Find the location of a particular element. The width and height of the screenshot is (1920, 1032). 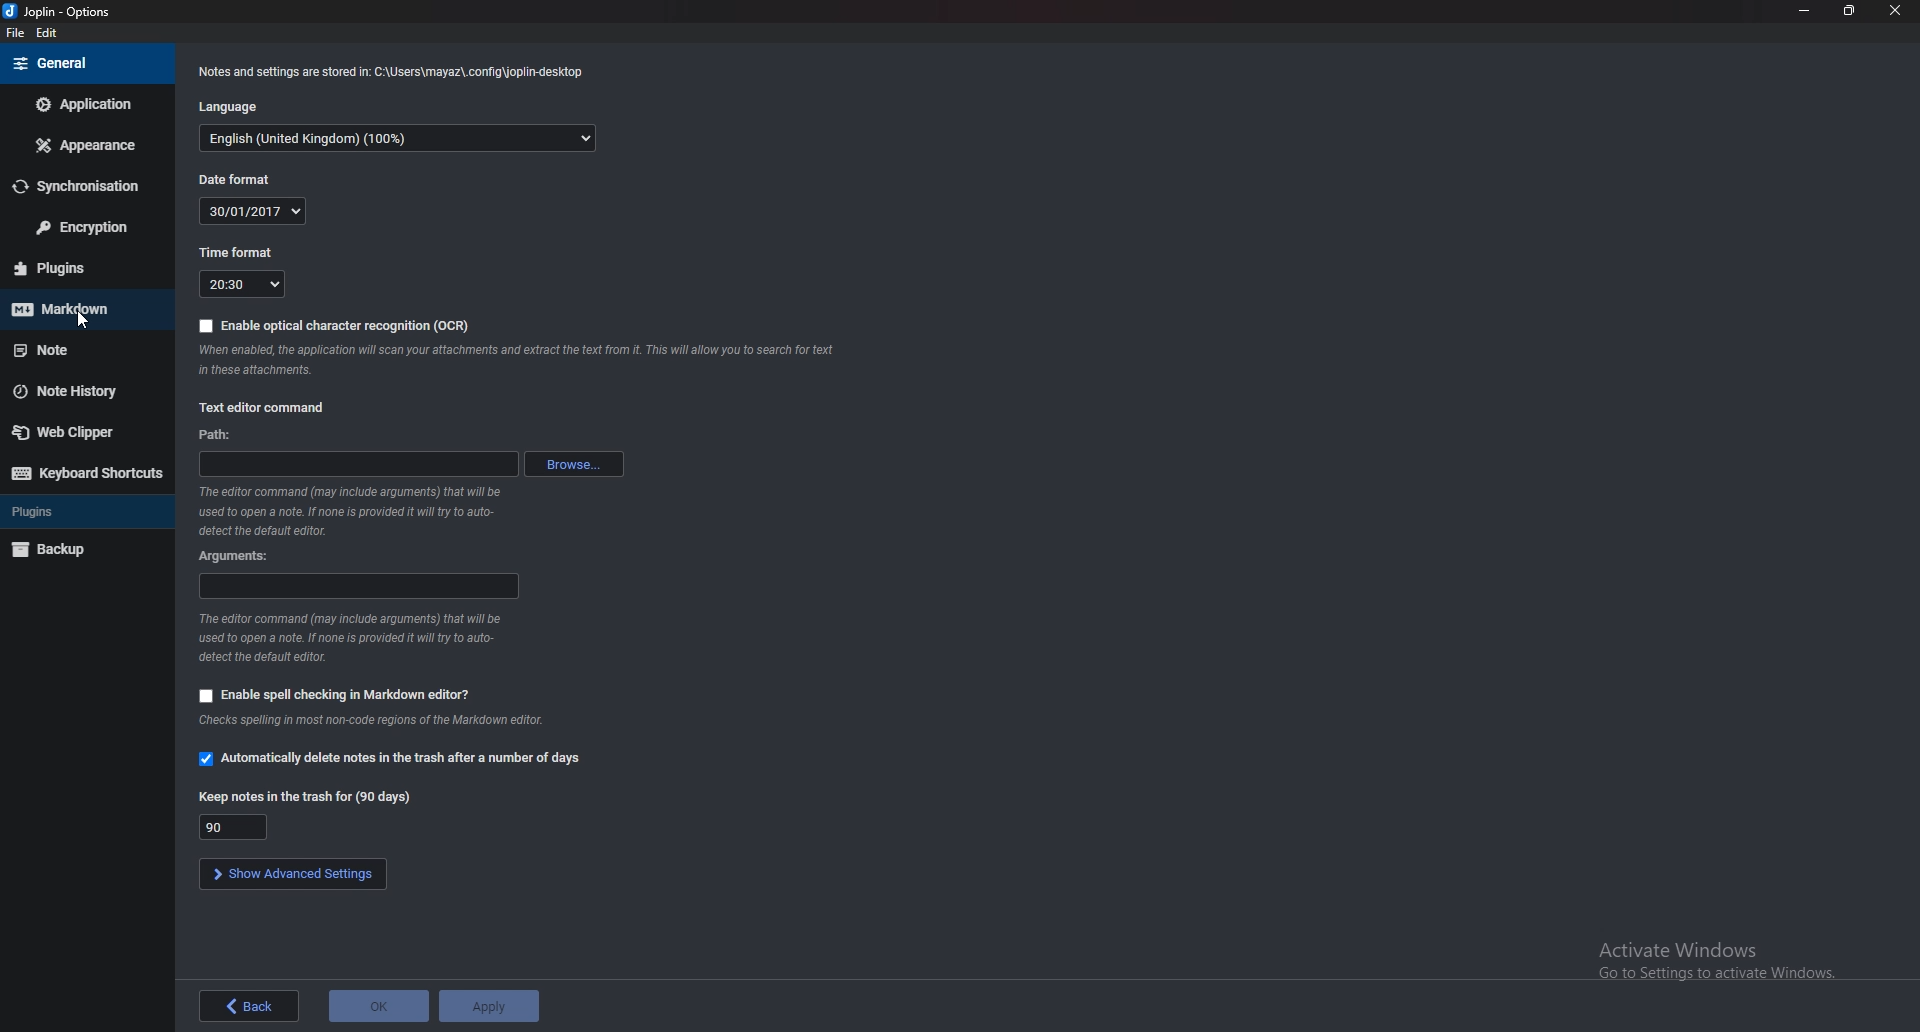

resize is located at coordinates (1850, 10).